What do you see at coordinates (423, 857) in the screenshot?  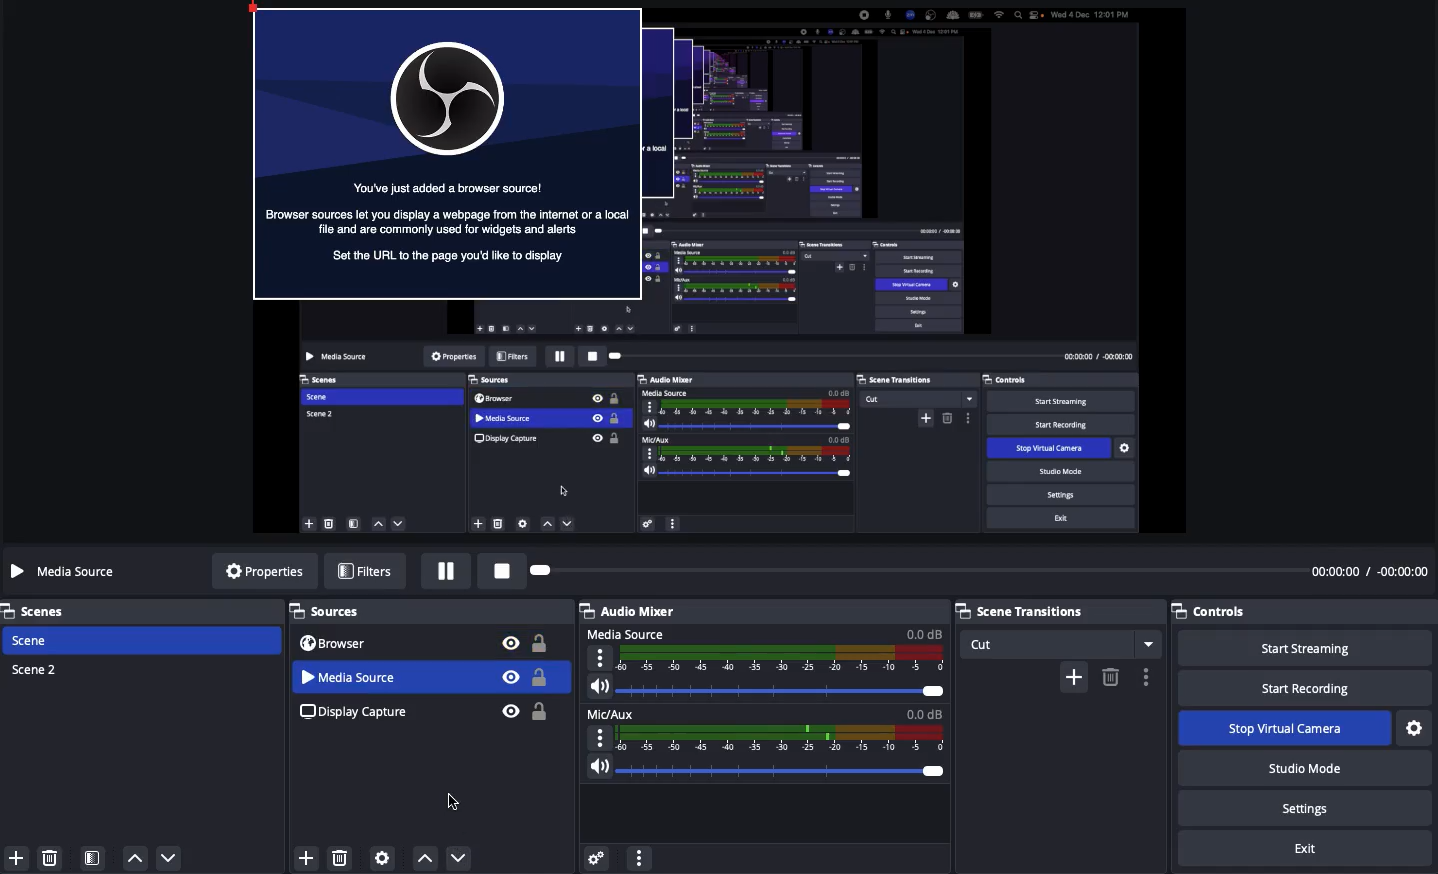 I see `Move up` at bounding box center [423, 857].